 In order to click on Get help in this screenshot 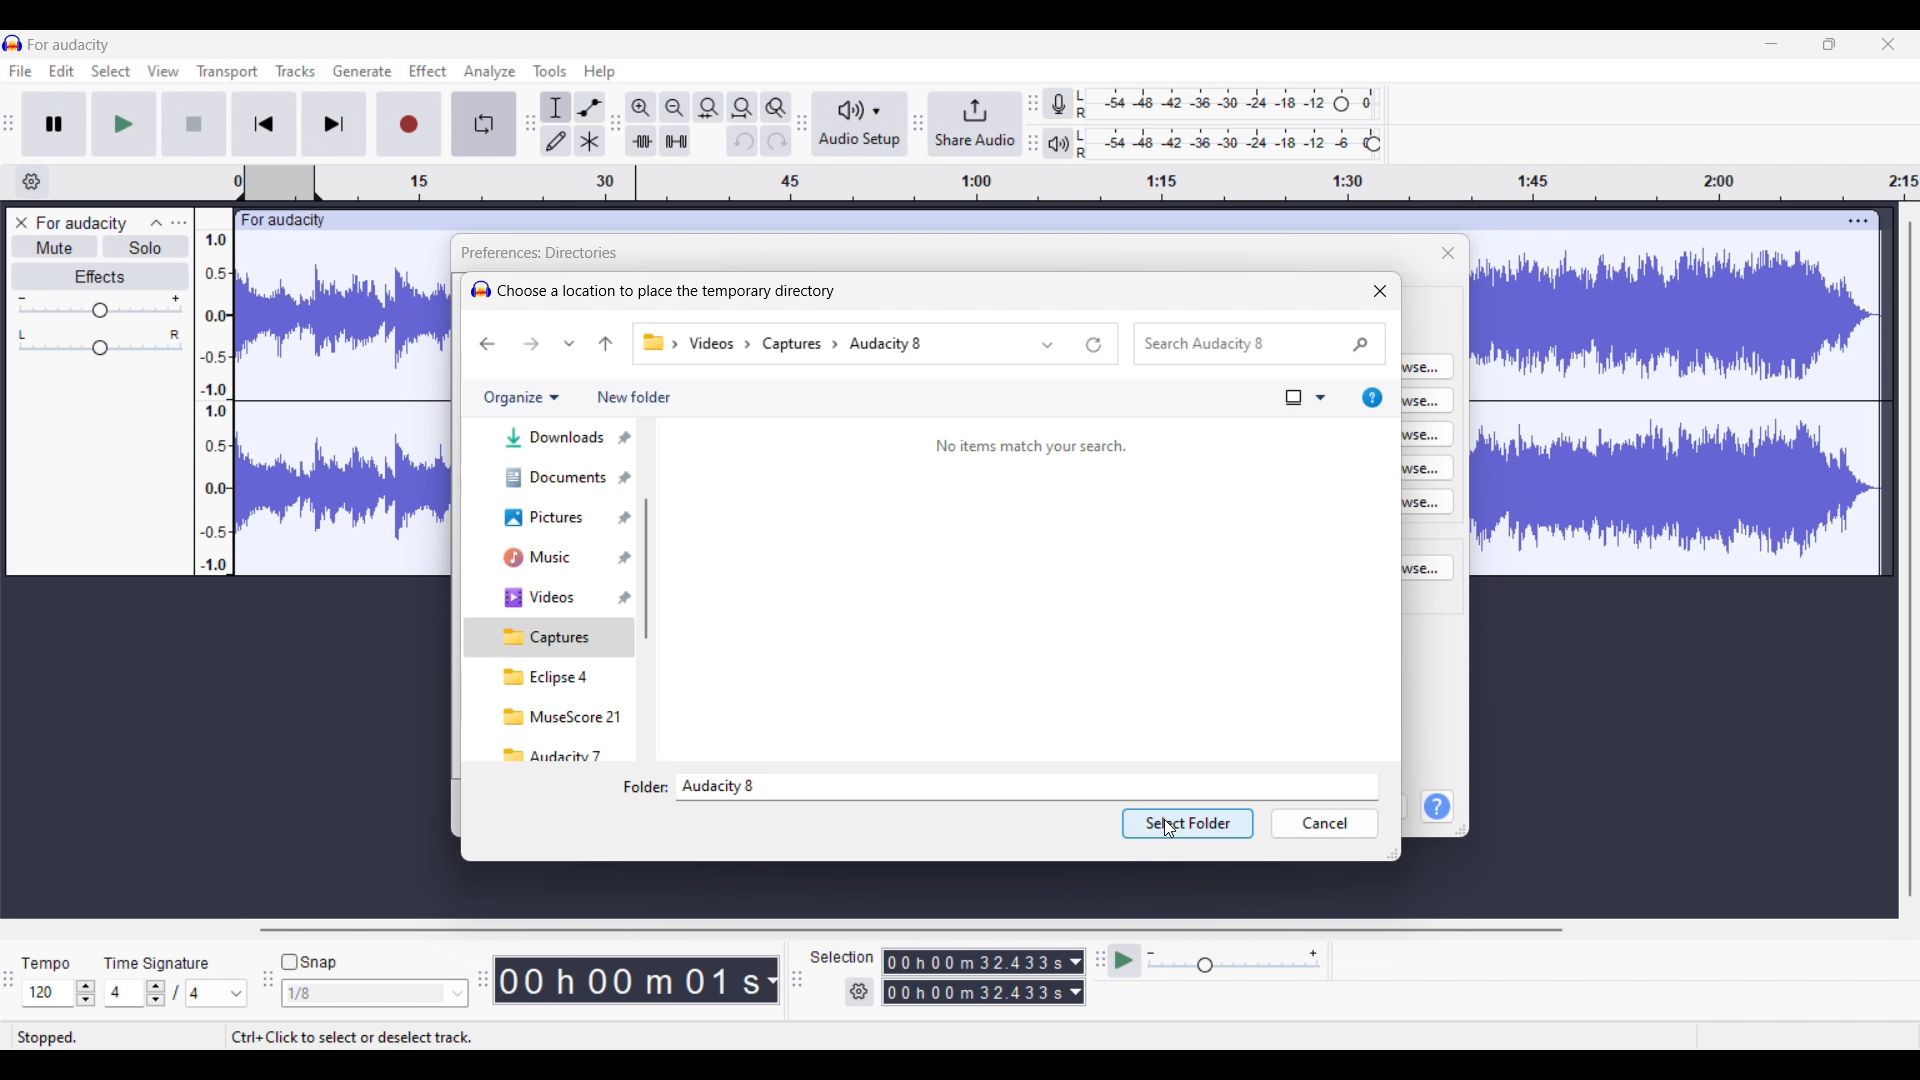, I will do `click(1373, 397)`.